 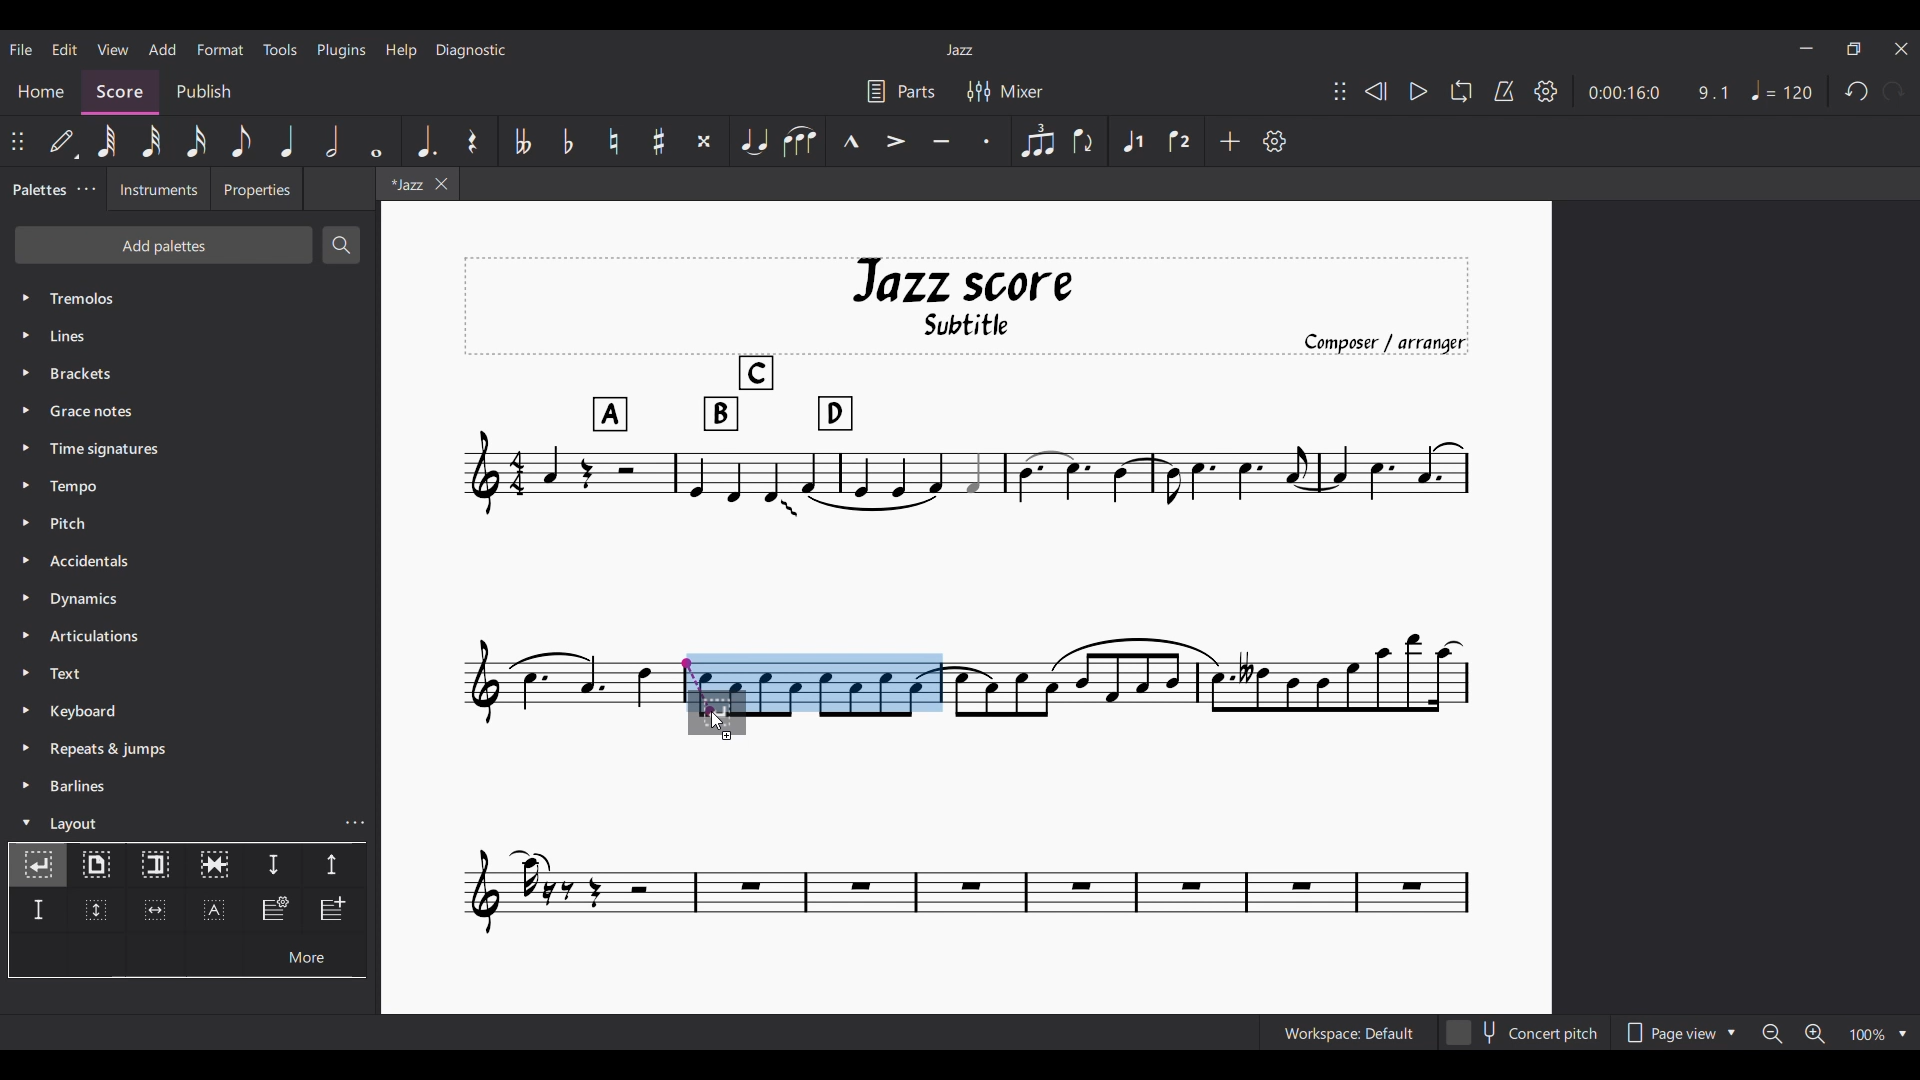 I want to click on Layout settings, so click(x=355, y=823).